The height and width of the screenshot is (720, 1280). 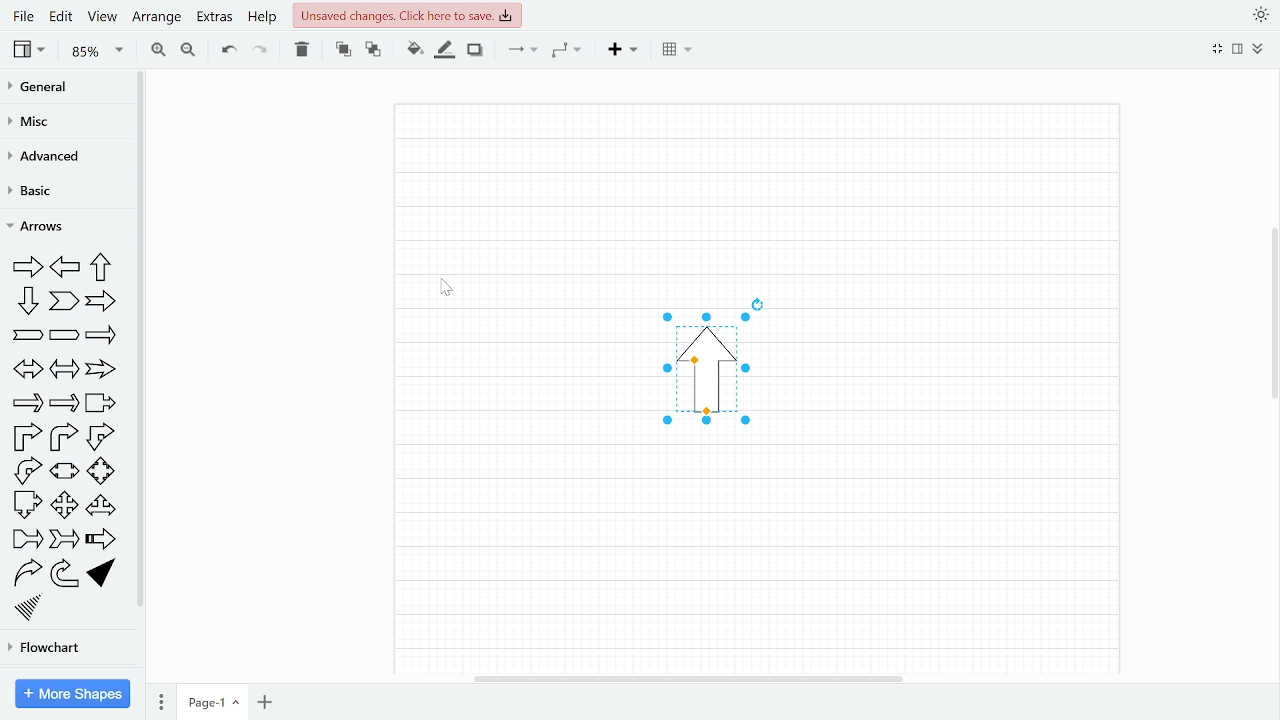 What do you see at coordinates (1258, 49) in the screenshot?
I see `Collapse` at bounding box center [1258, 49].